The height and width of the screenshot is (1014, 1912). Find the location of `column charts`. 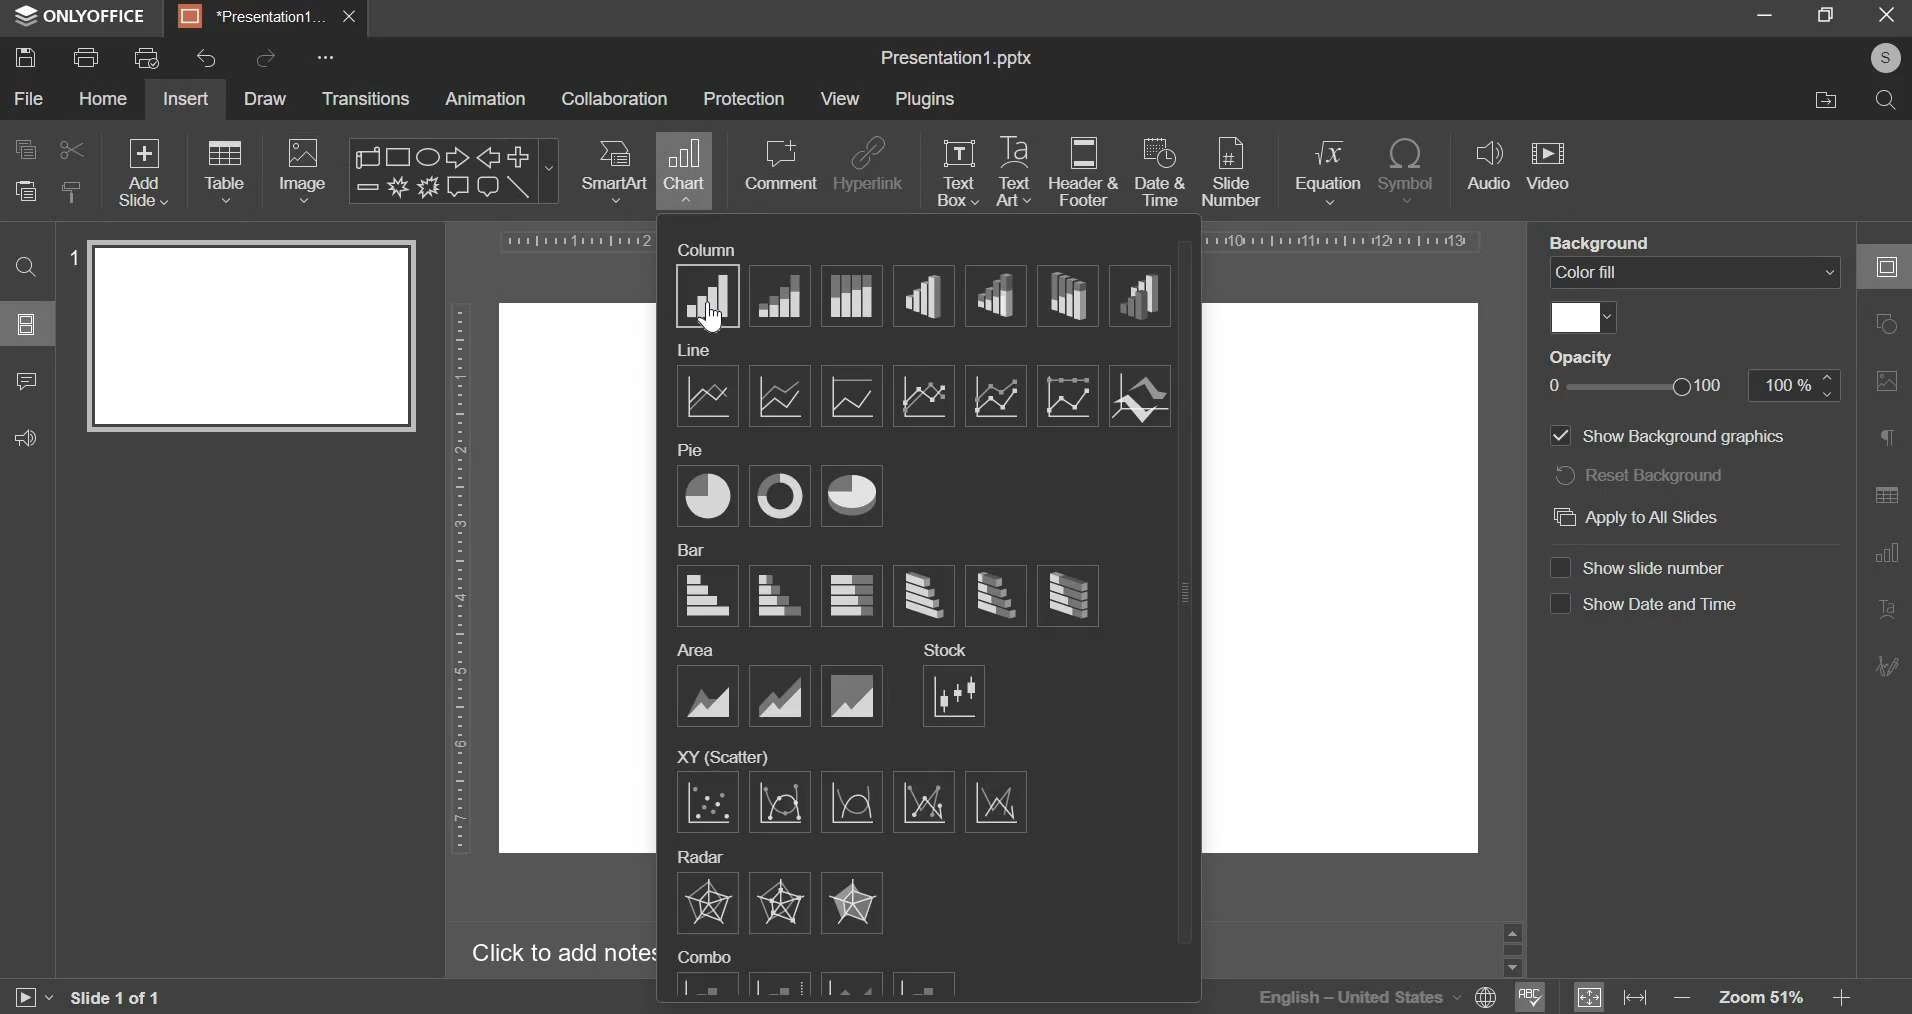

column charts is located at coordinates (923, 296).